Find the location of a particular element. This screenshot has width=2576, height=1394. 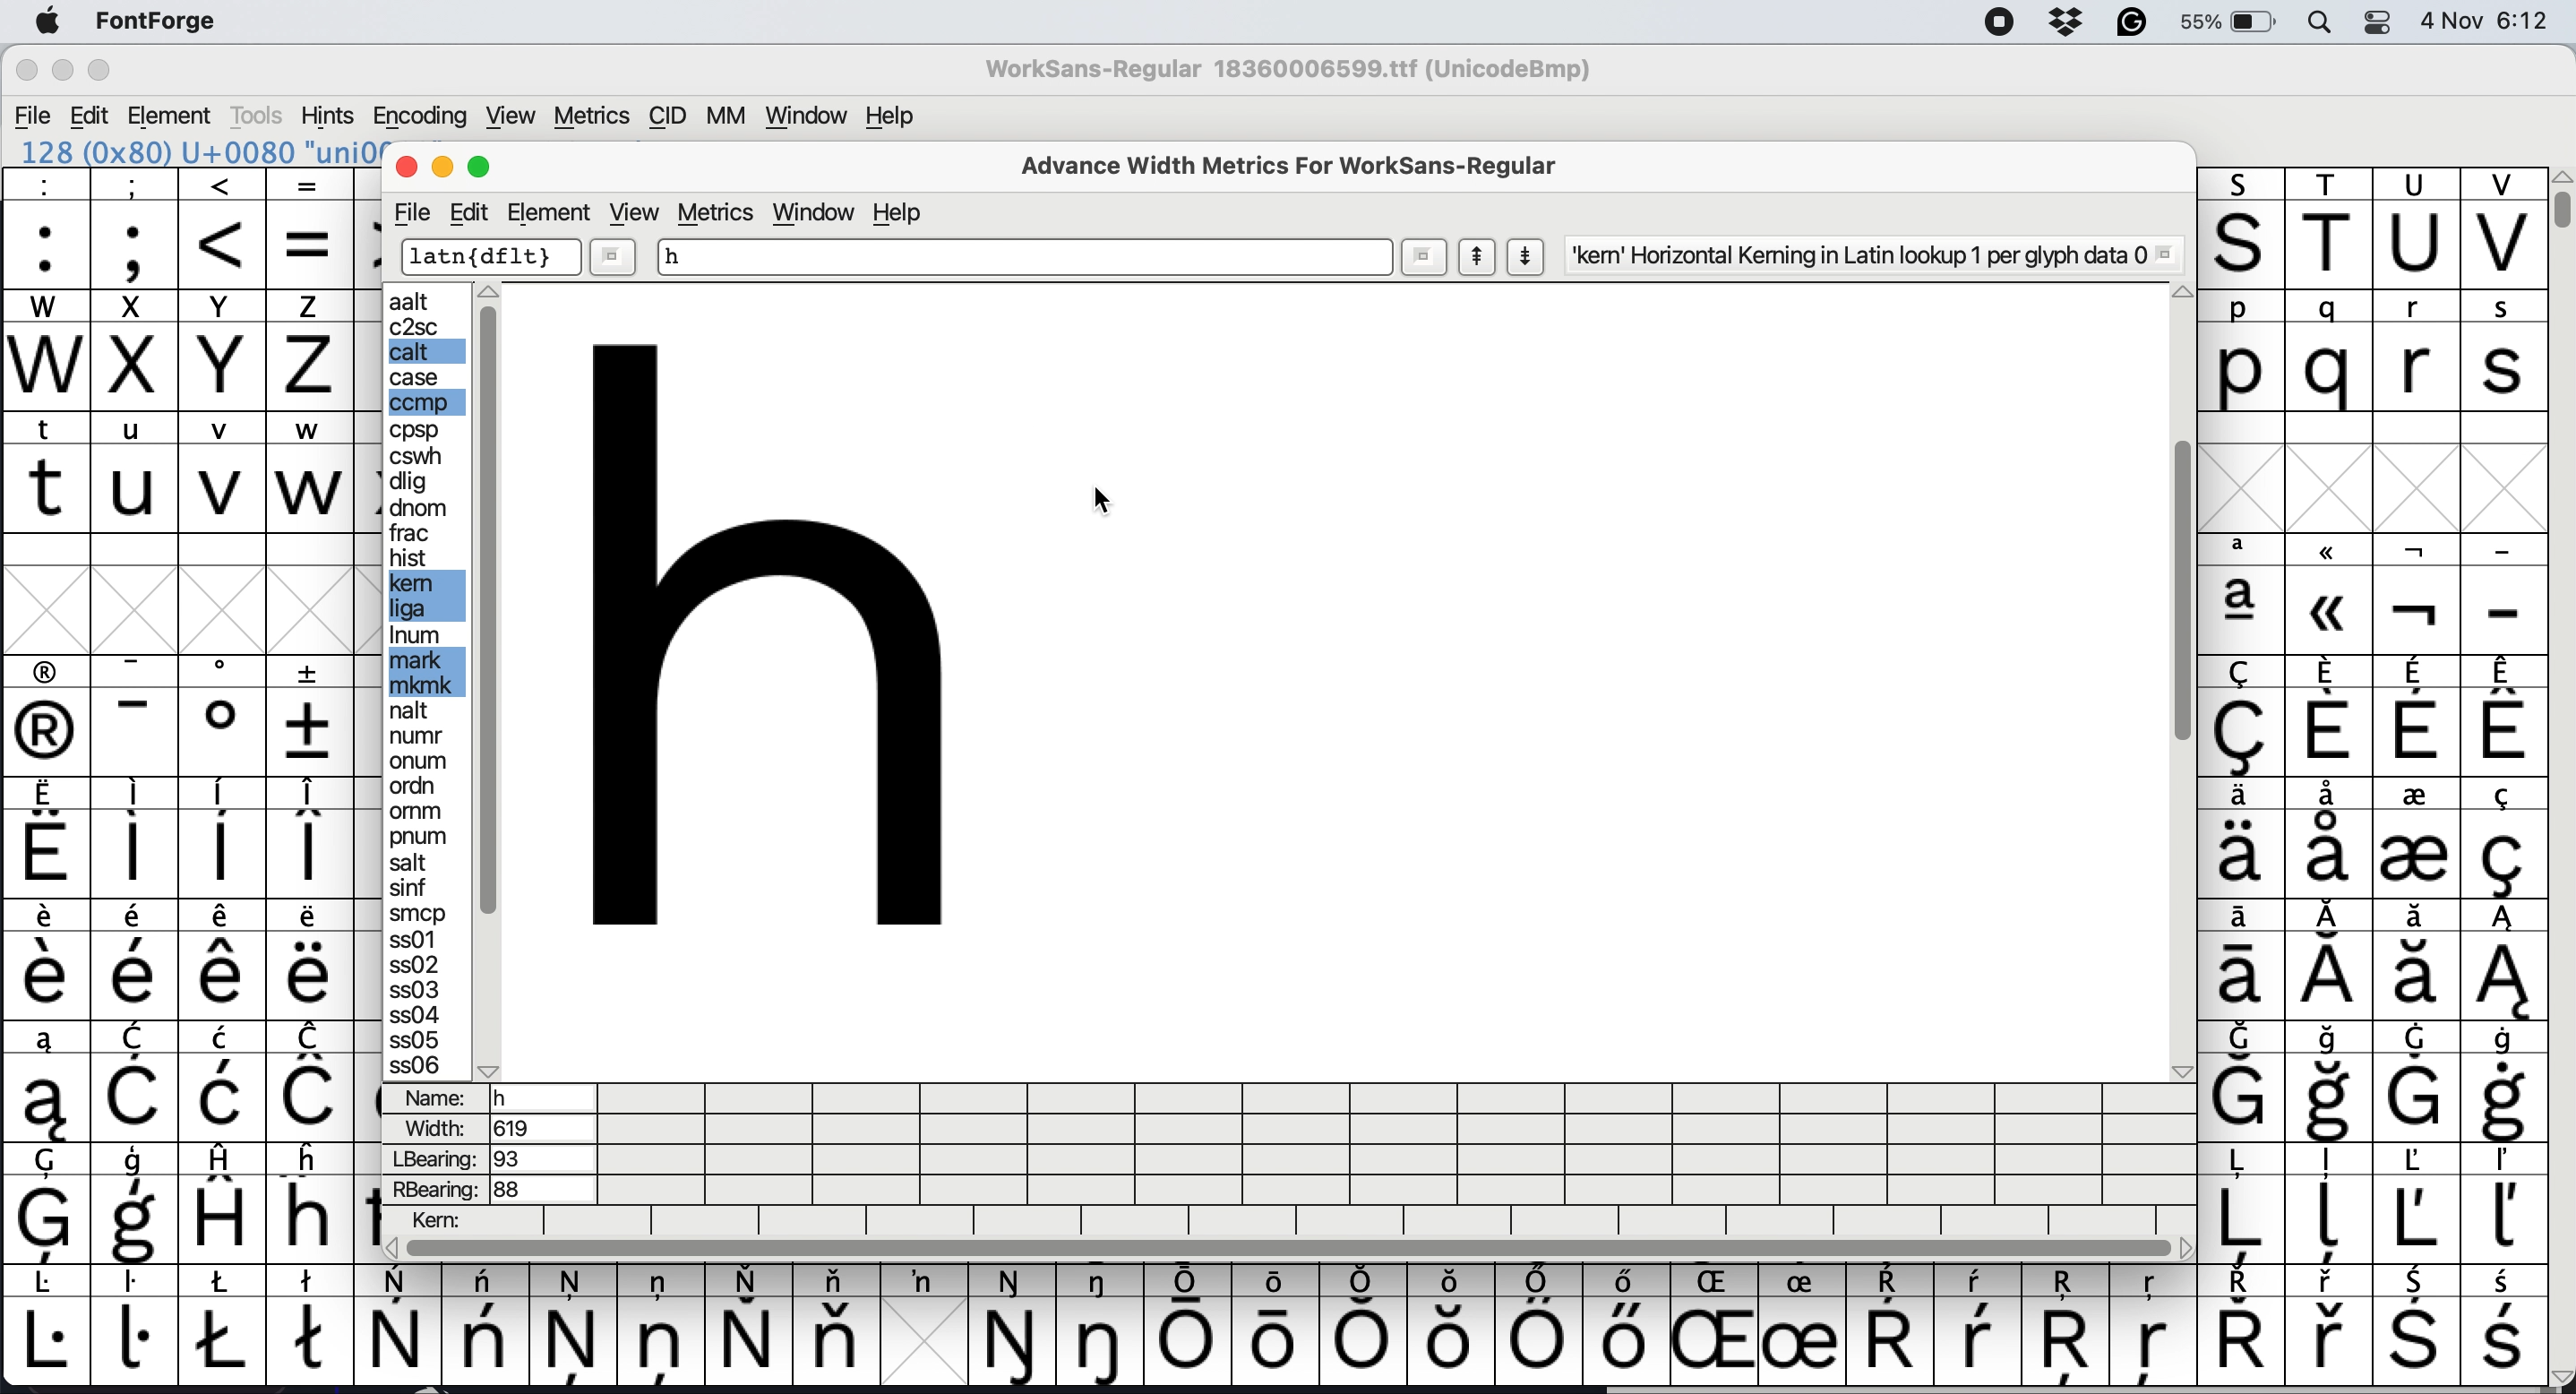

special characters is located at coordinates (2374, 1162).